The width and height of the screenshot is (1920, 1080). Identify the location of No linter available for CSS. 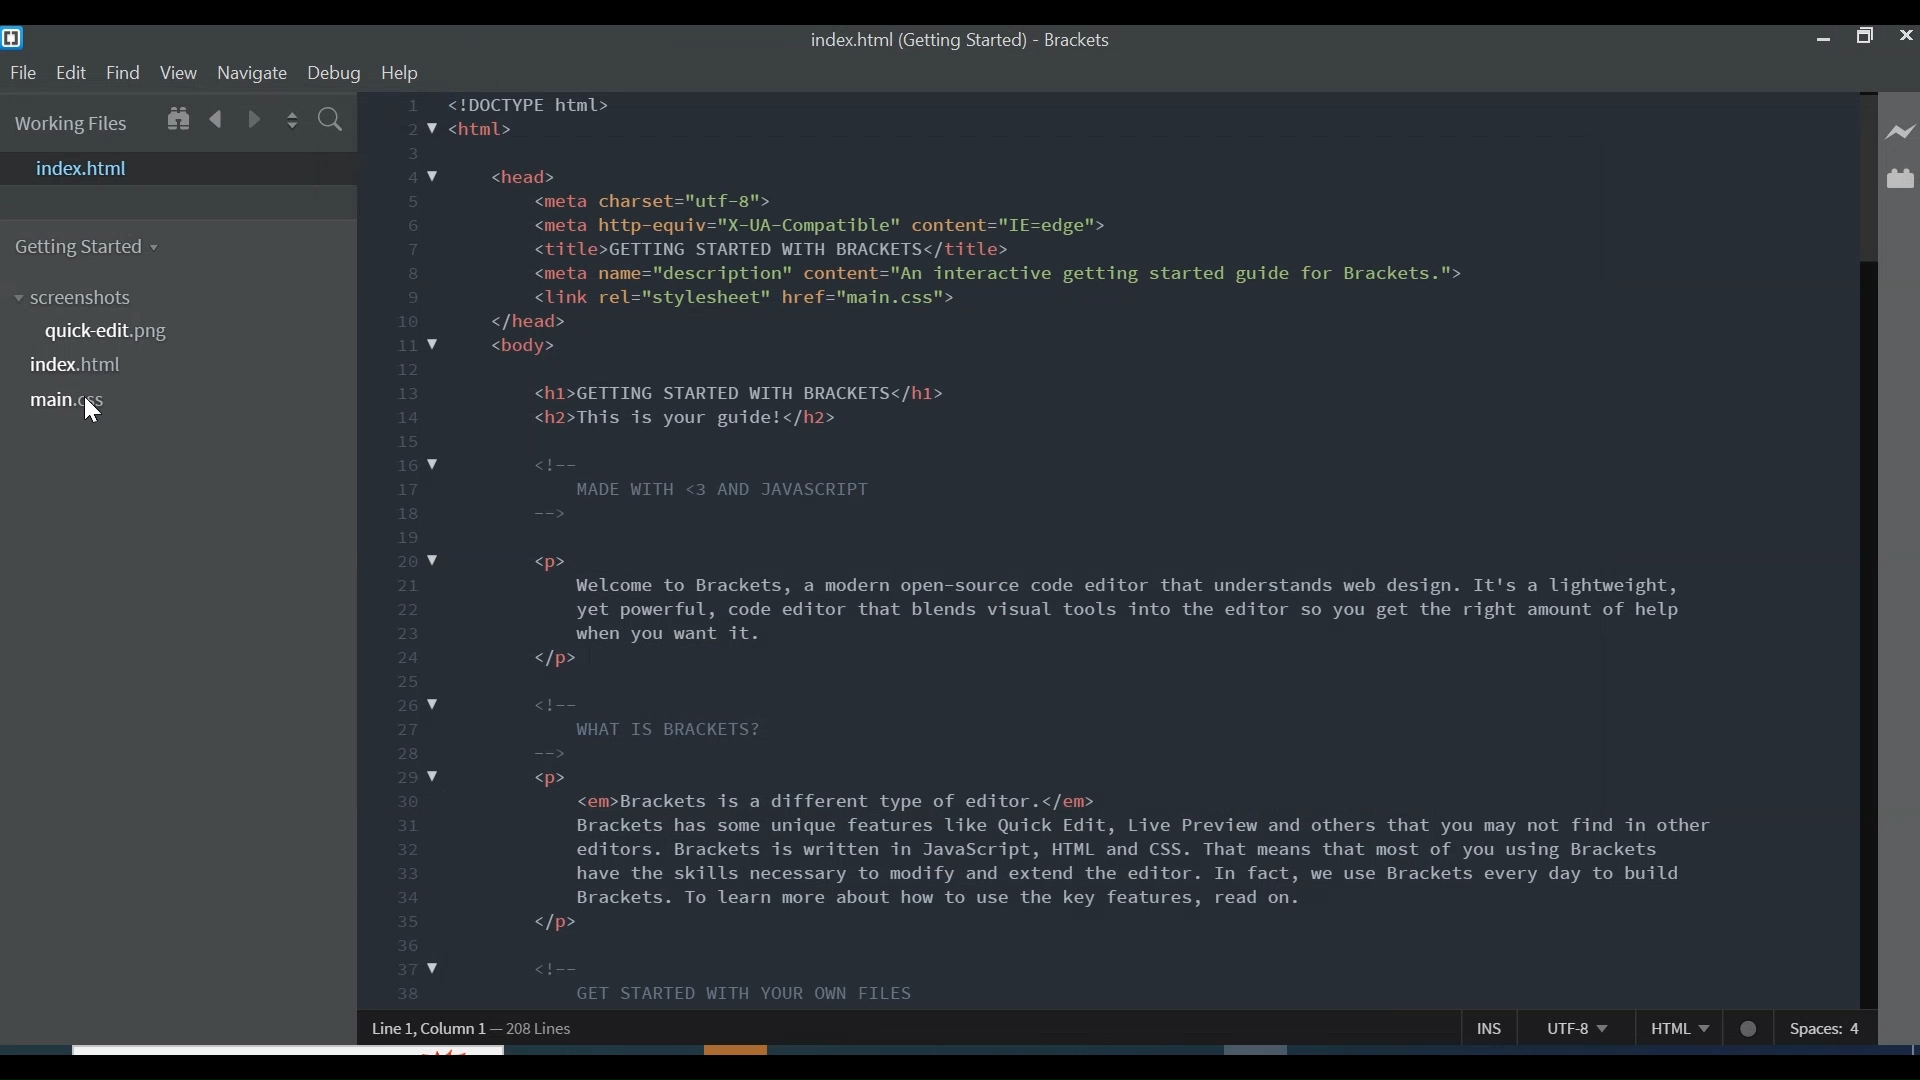
(1754, 1029).